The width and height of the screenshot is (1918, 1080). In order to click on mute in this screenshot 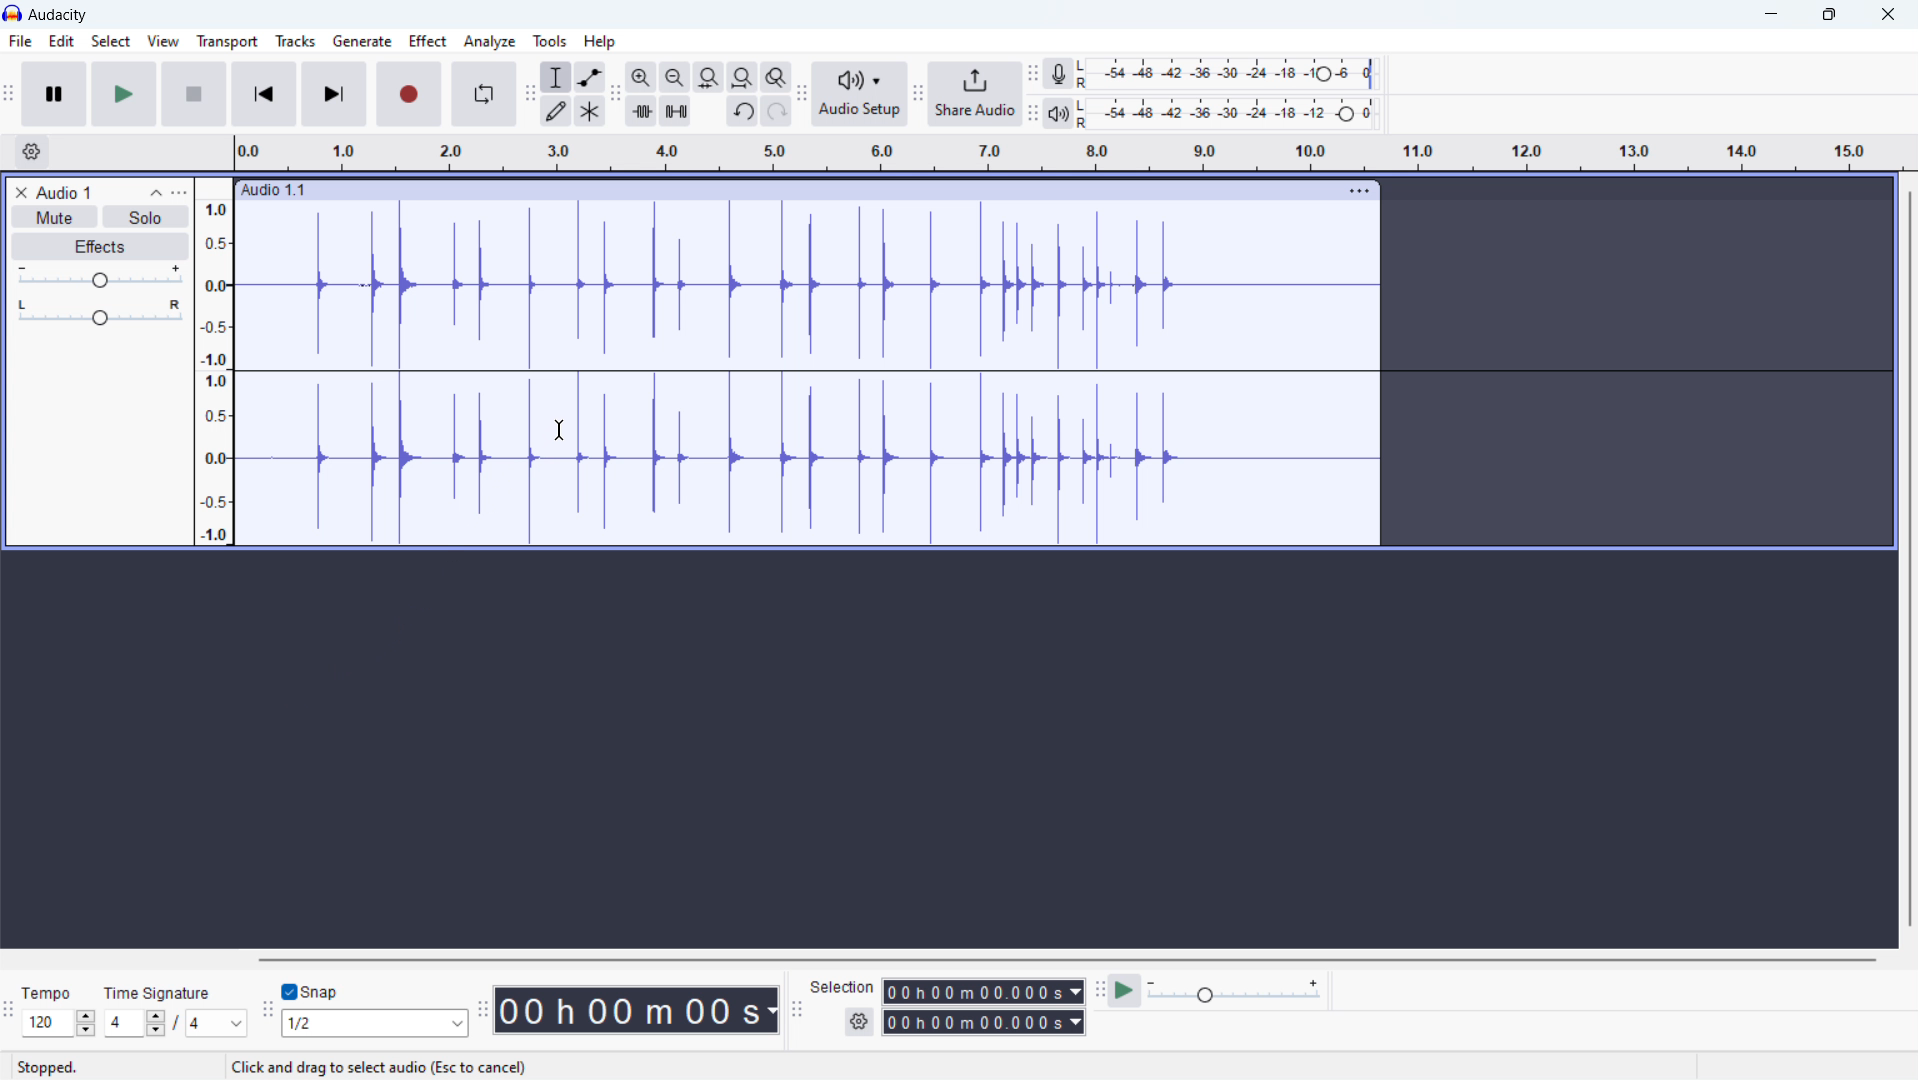, I will do `click(54, 217)`.